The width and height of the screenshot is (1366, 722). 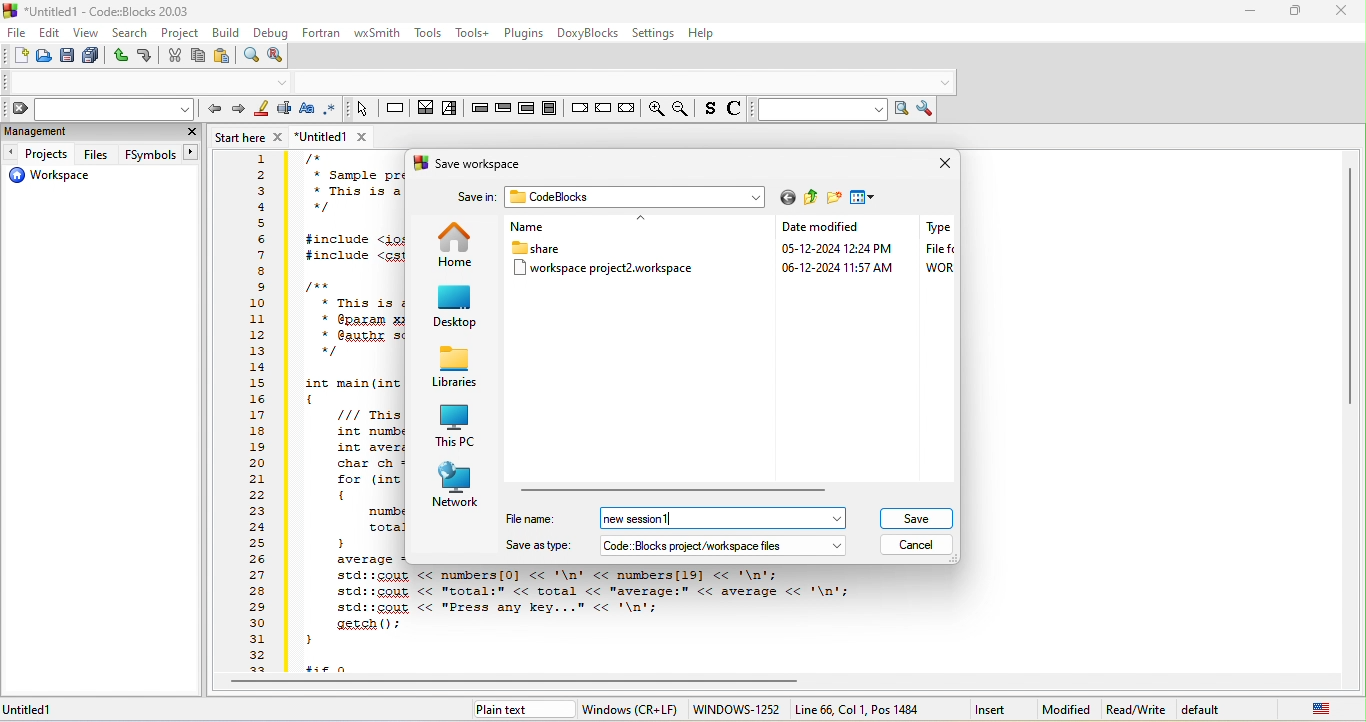 What do you see at coordinates (322, 32) in the screenshot?
I see `fortran` at bounding box center [322, 32].